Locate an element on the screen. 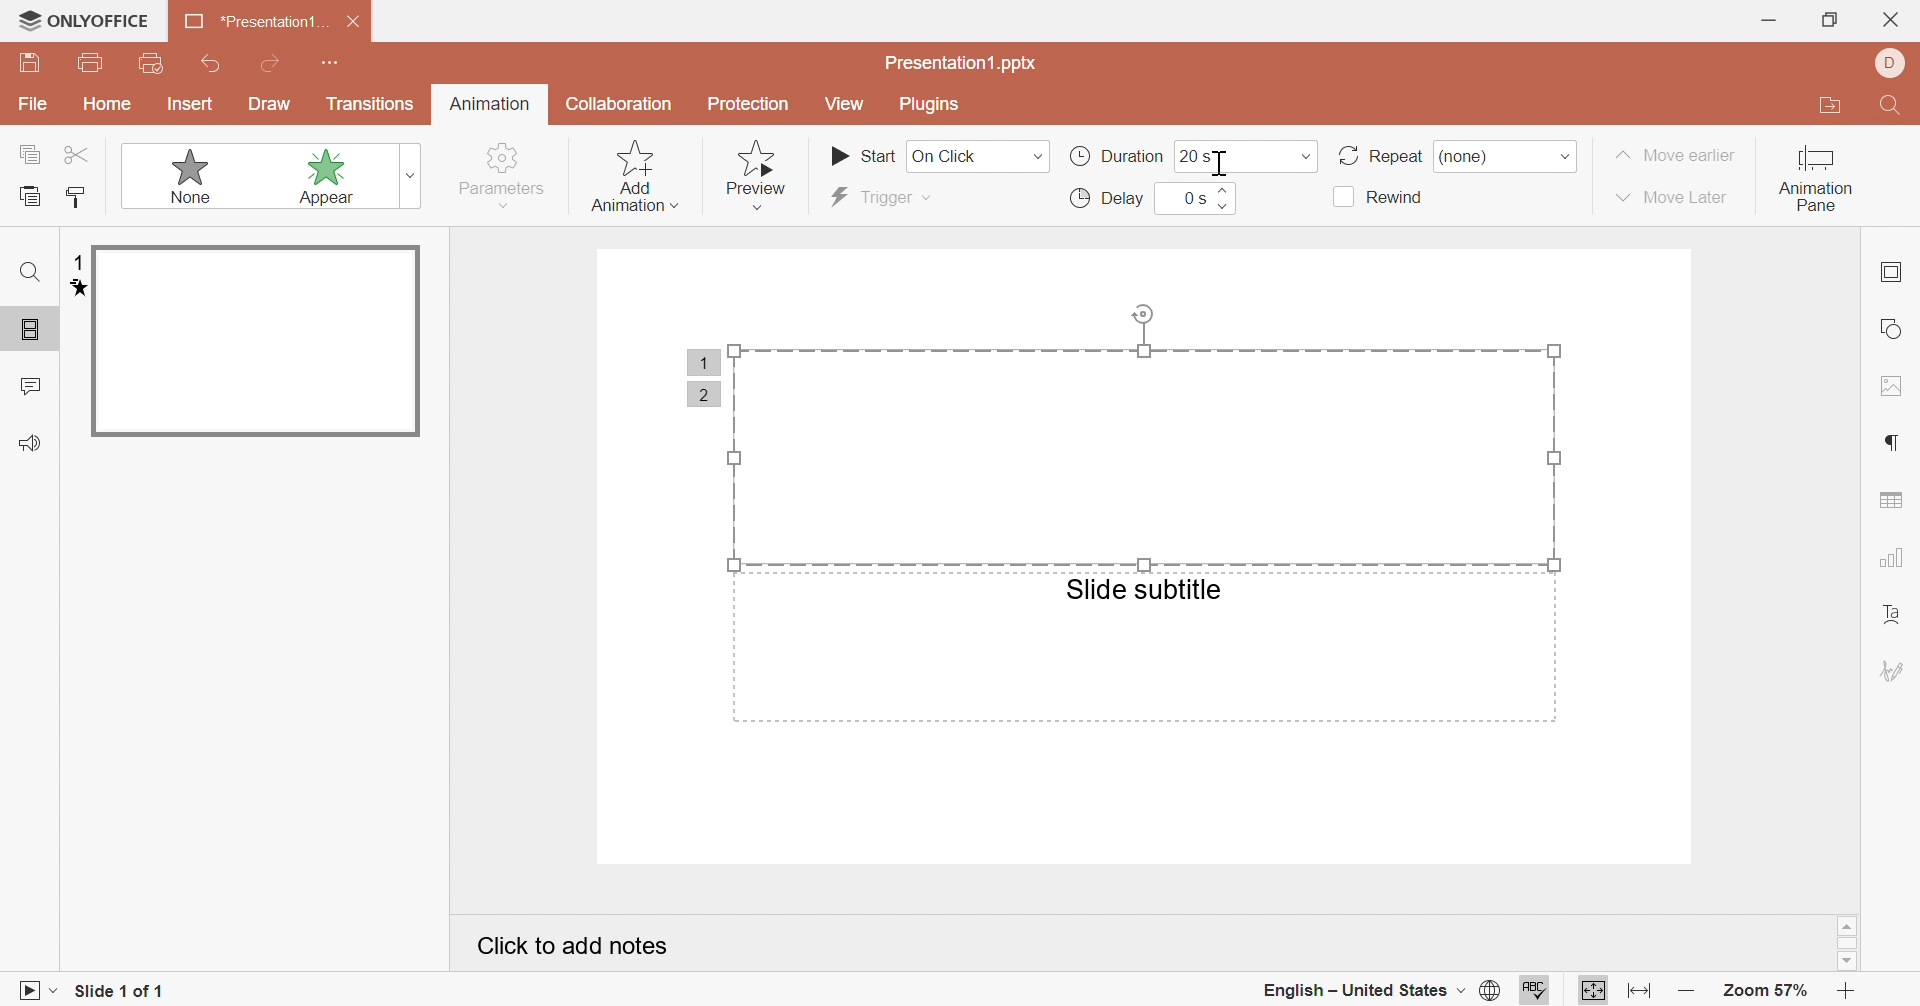 This screenshot has width=1920, height=1006. feedback & support is located at coordinates (33, 442).